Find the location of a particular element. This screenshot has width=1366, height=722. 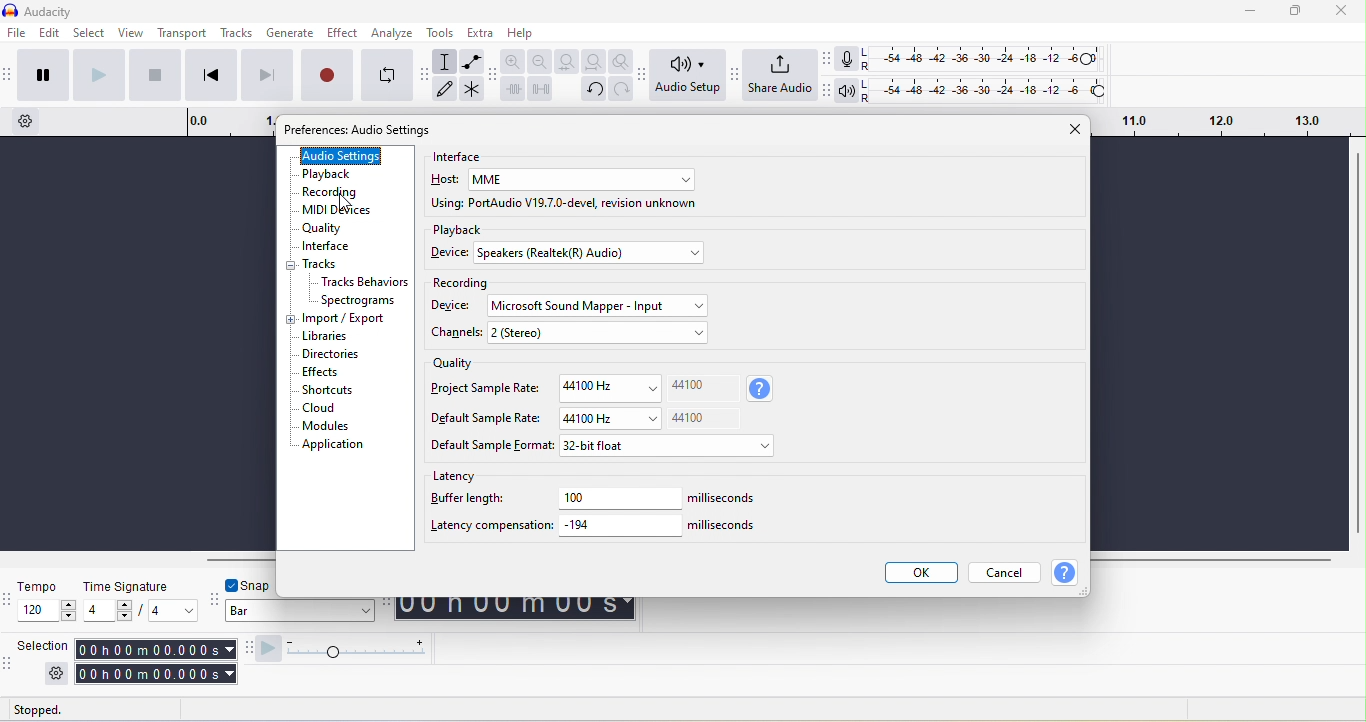

00 h 00 m 00 s is located at coordinates (520, 610).